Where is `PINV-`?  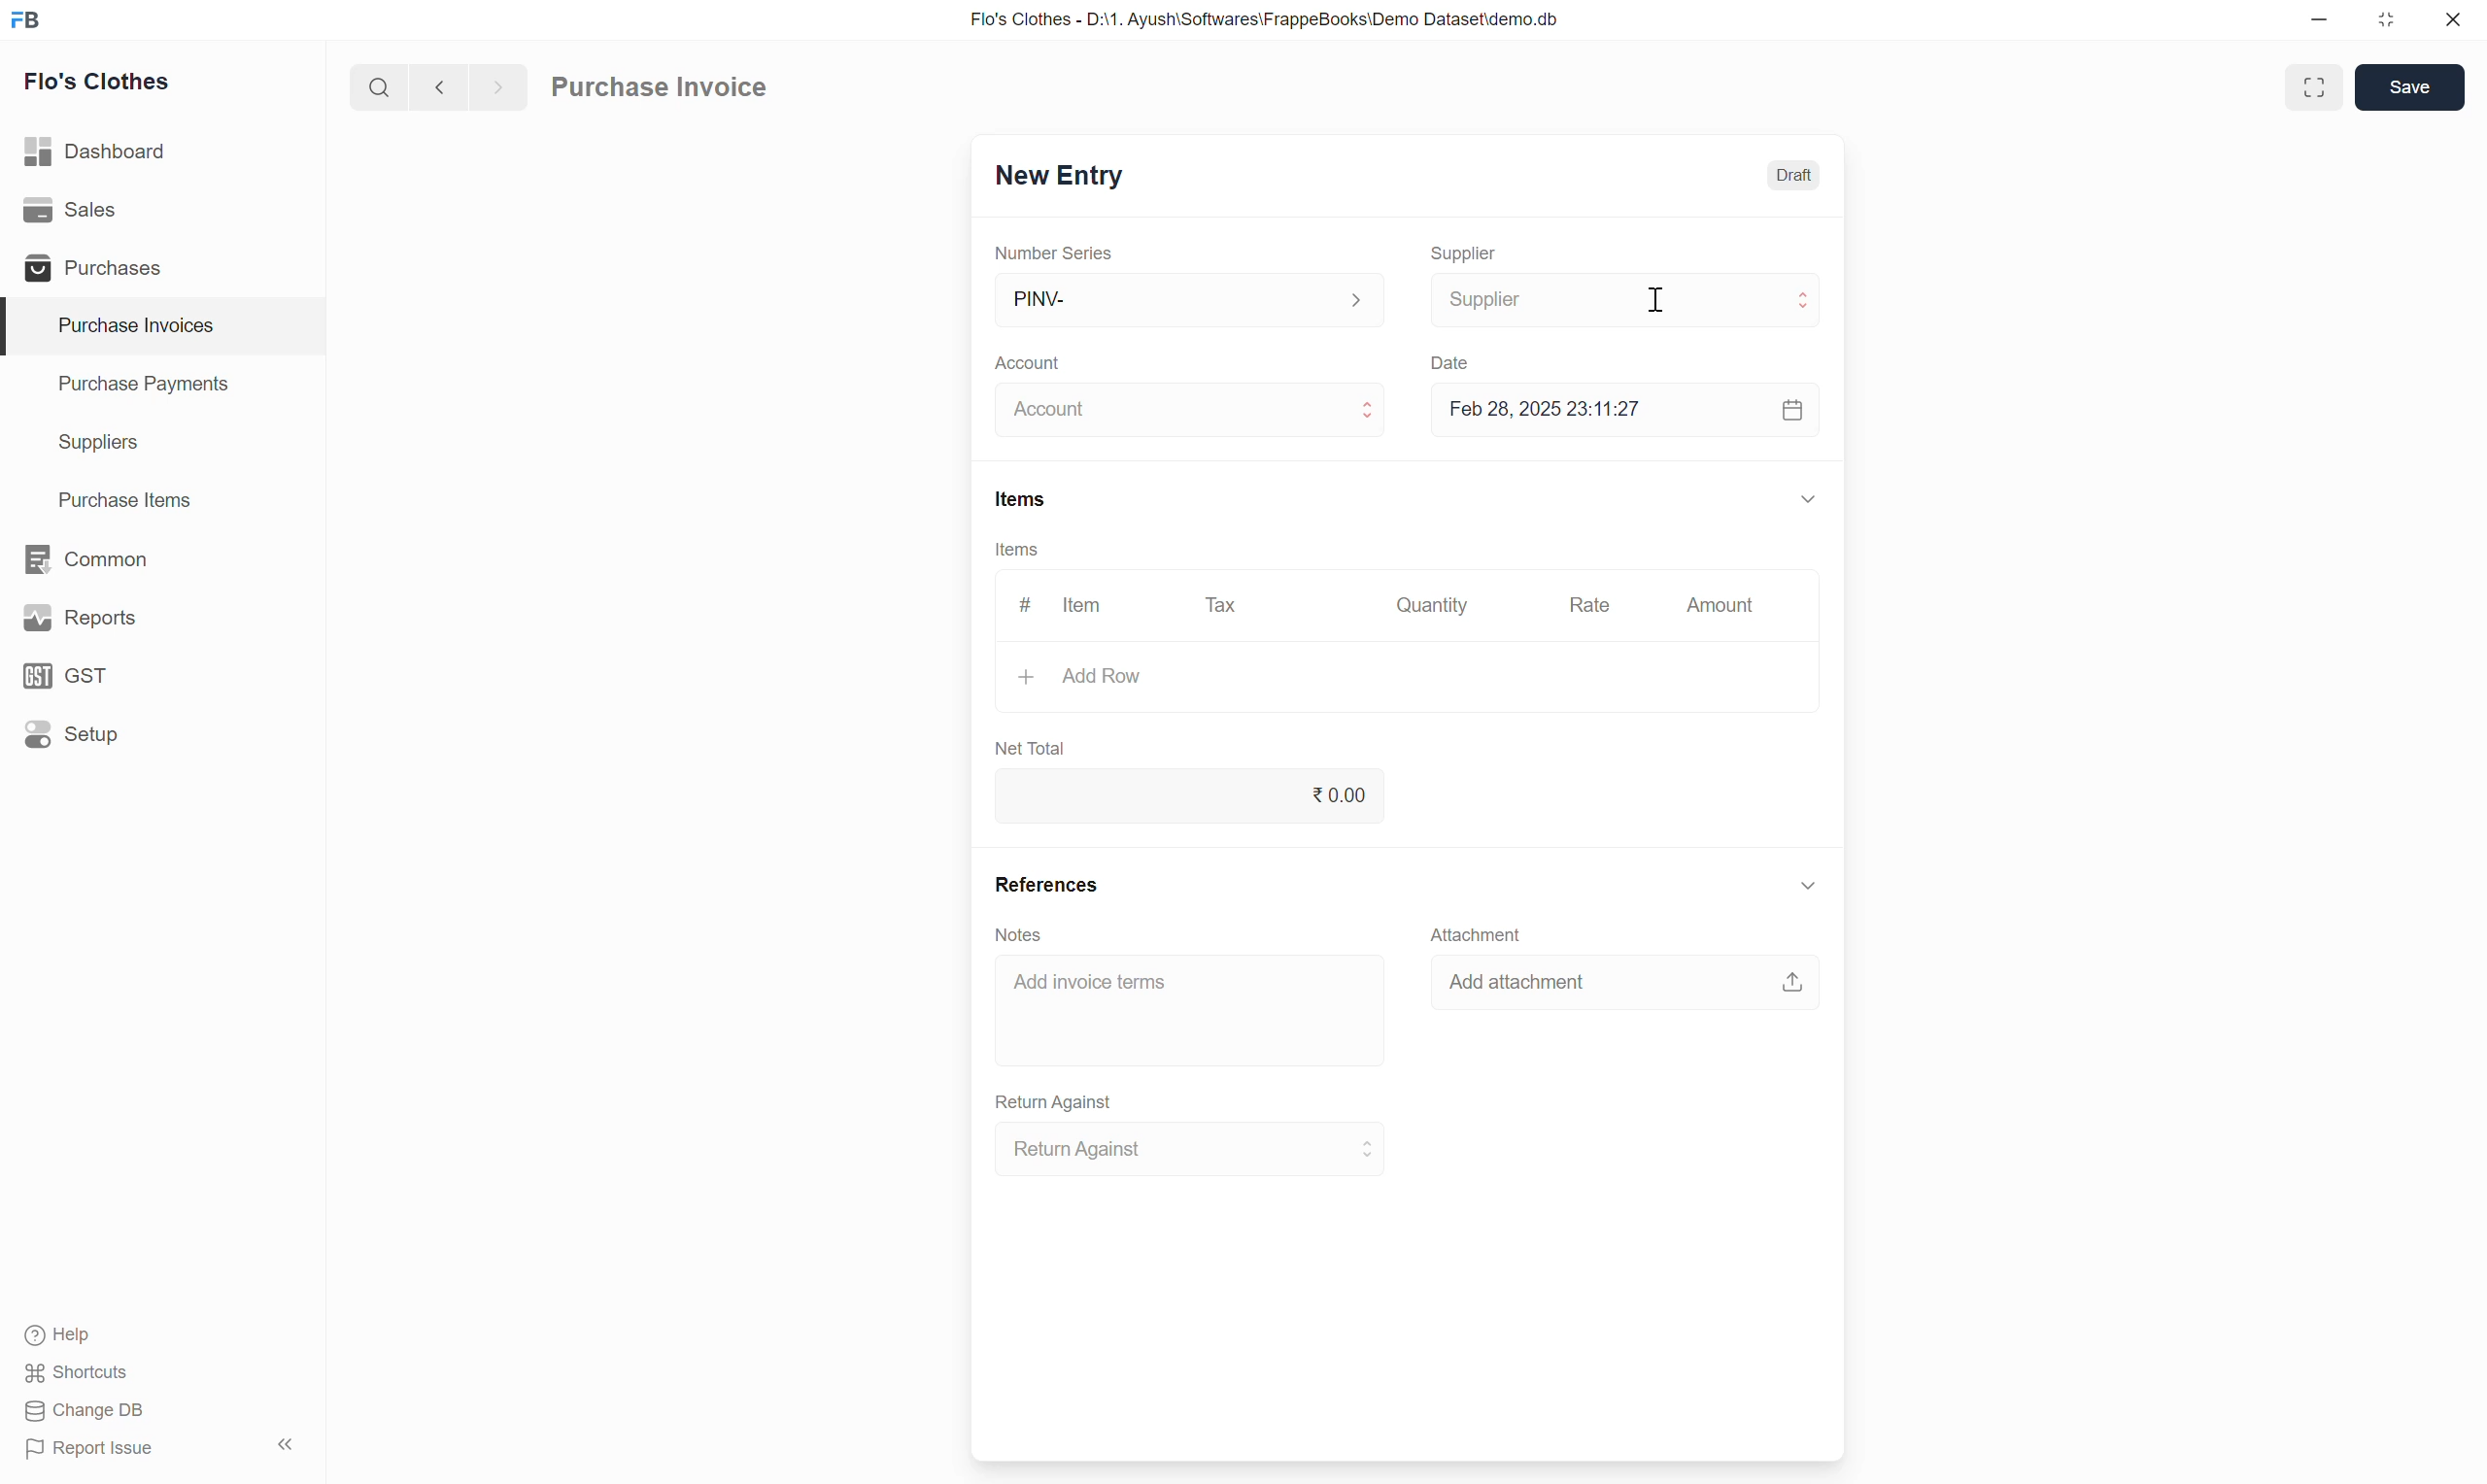 PINV- is located at coordinates (1191, 299).